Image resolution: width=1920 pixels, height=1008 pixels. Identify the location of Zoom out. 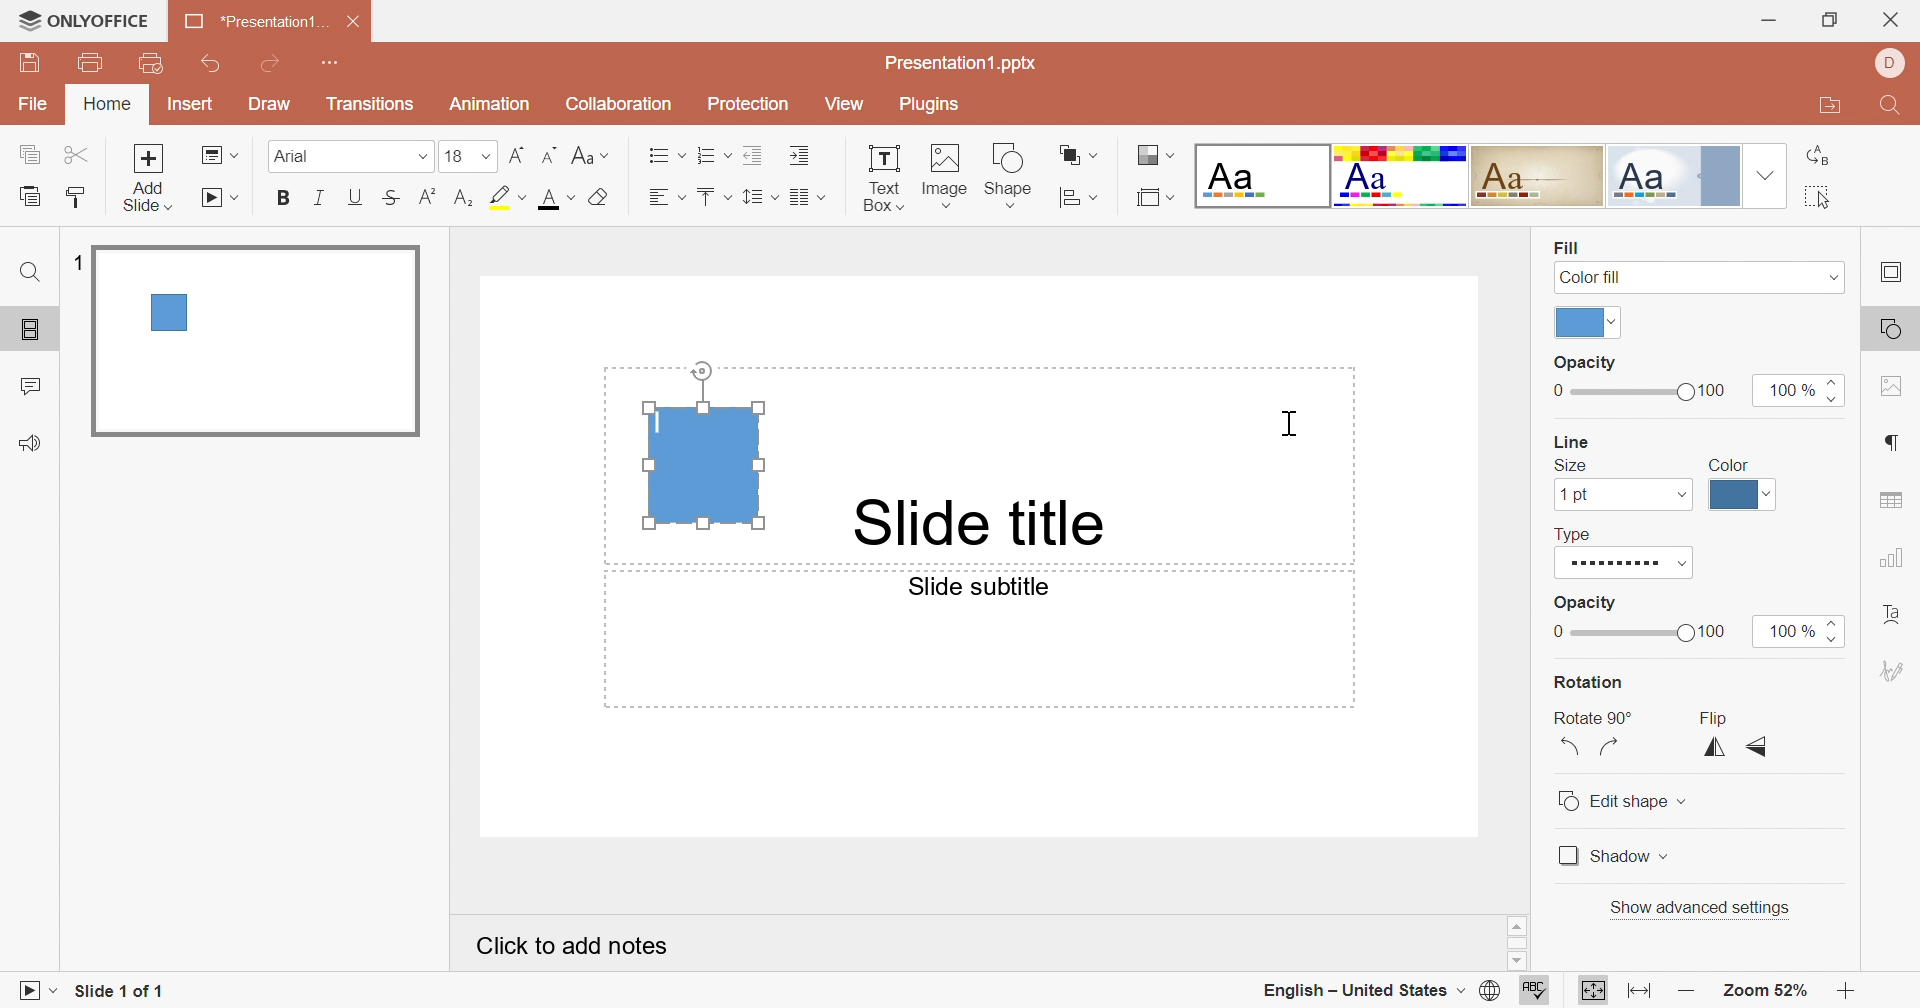
(1681, 989).